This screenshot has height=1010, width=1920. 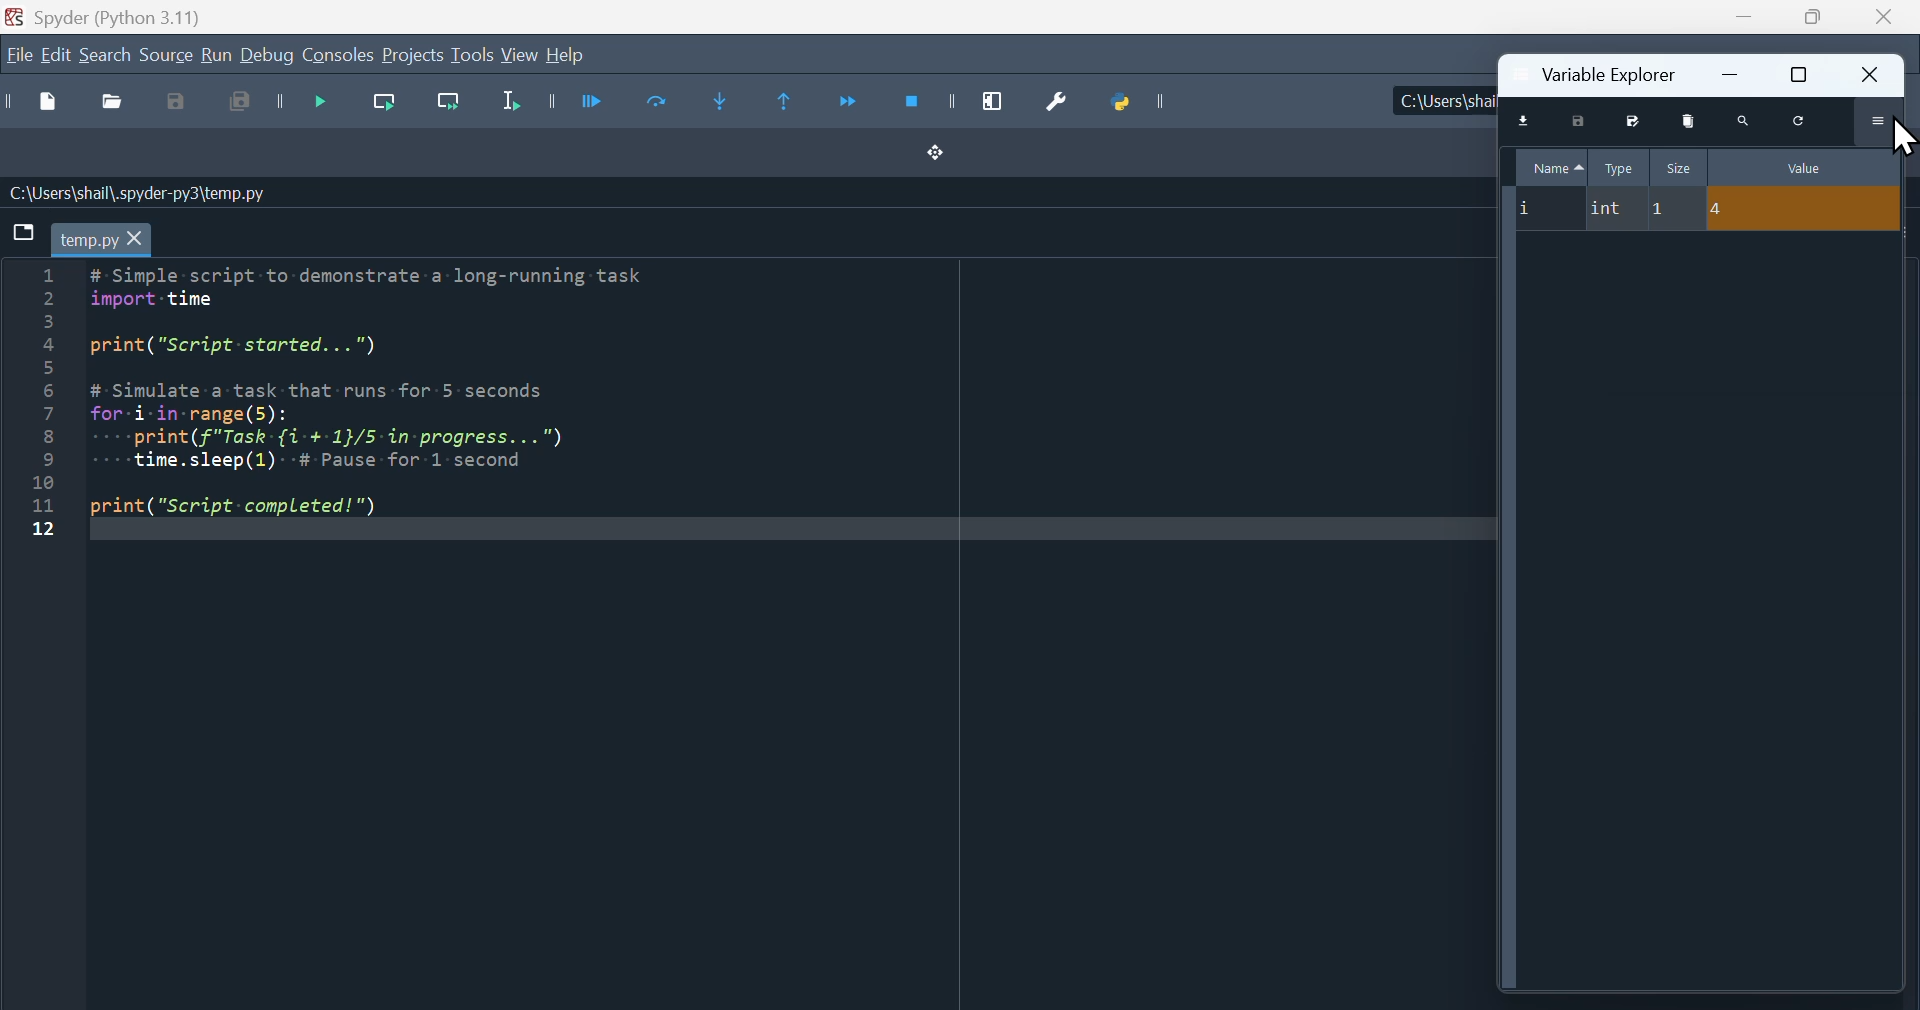 What do you see at coordinates (140, 193) in the screenshot?
I see `C:\Users\shail\.spyder-py3\temp.py` at bounding box center [140, 193].